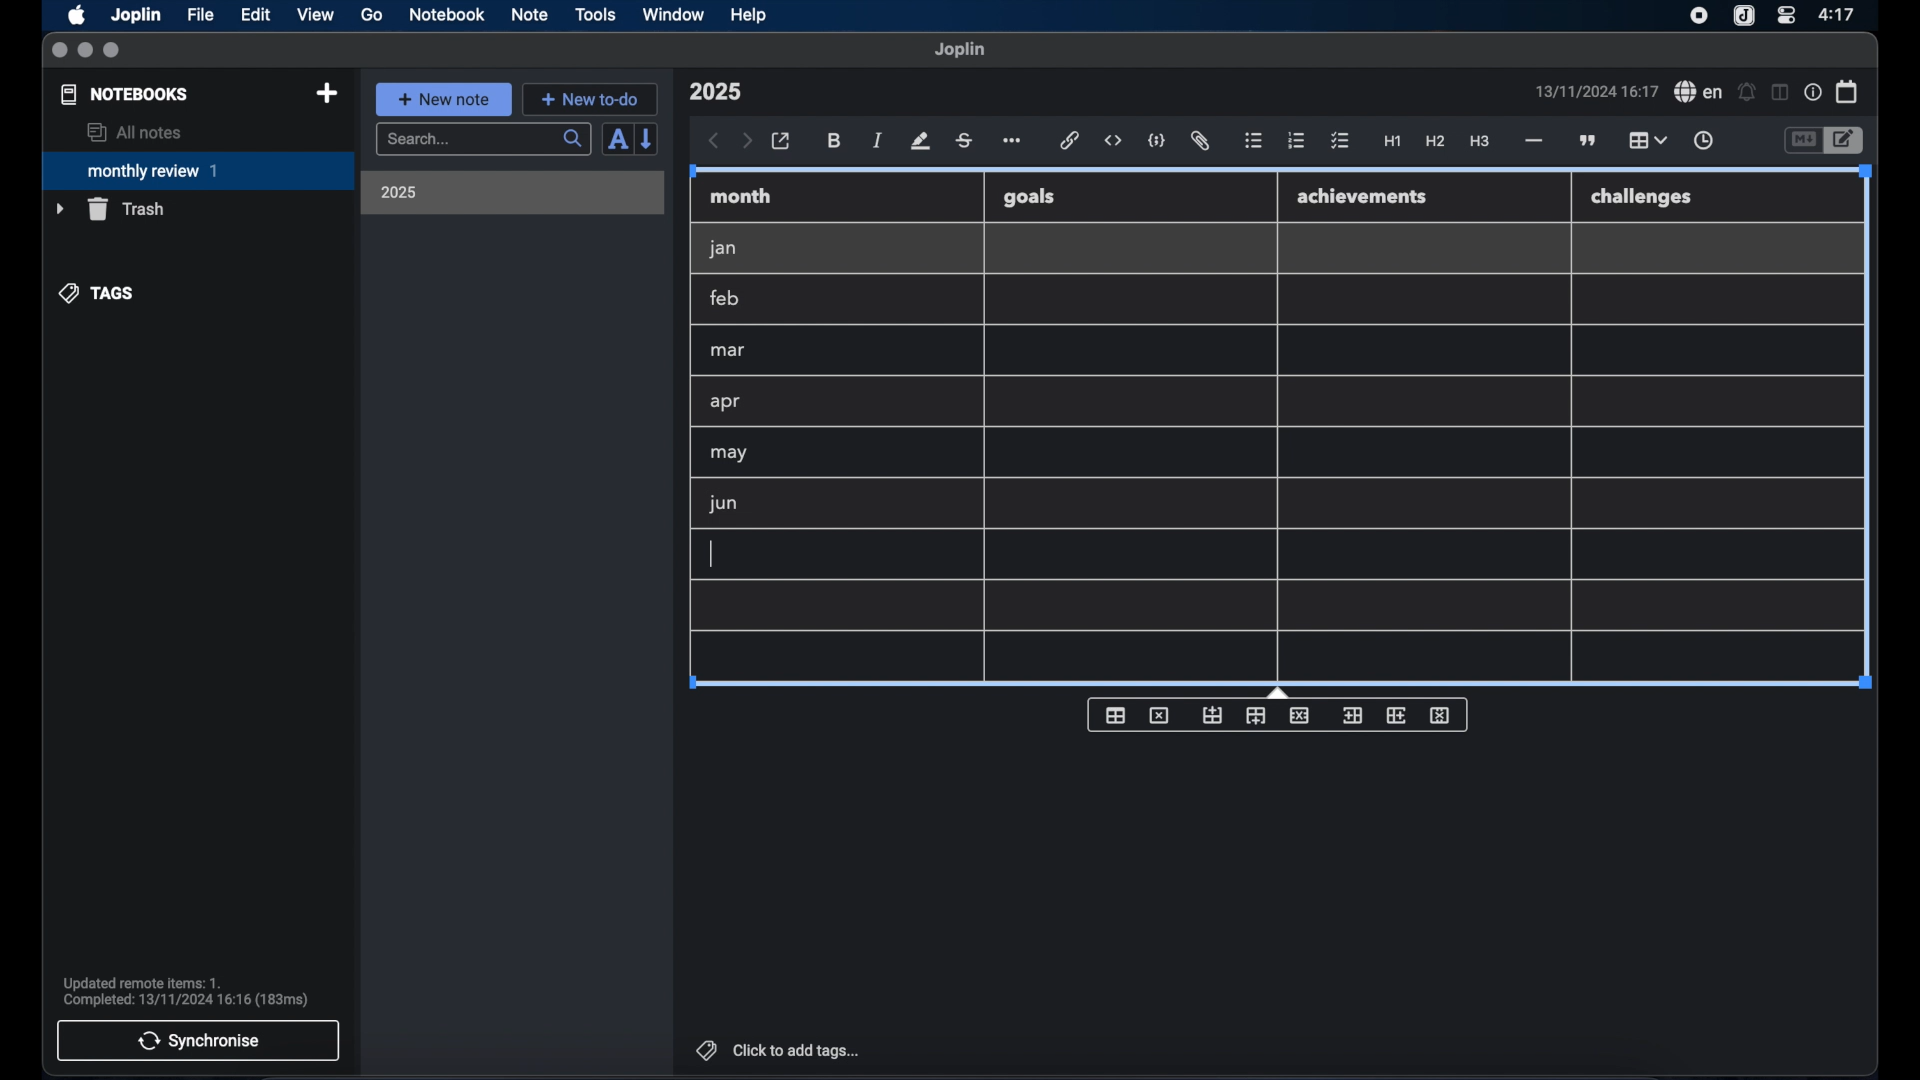 The height and width of the screenshot is (1080, 1920). I want to click on maximize, so click(113, 51).